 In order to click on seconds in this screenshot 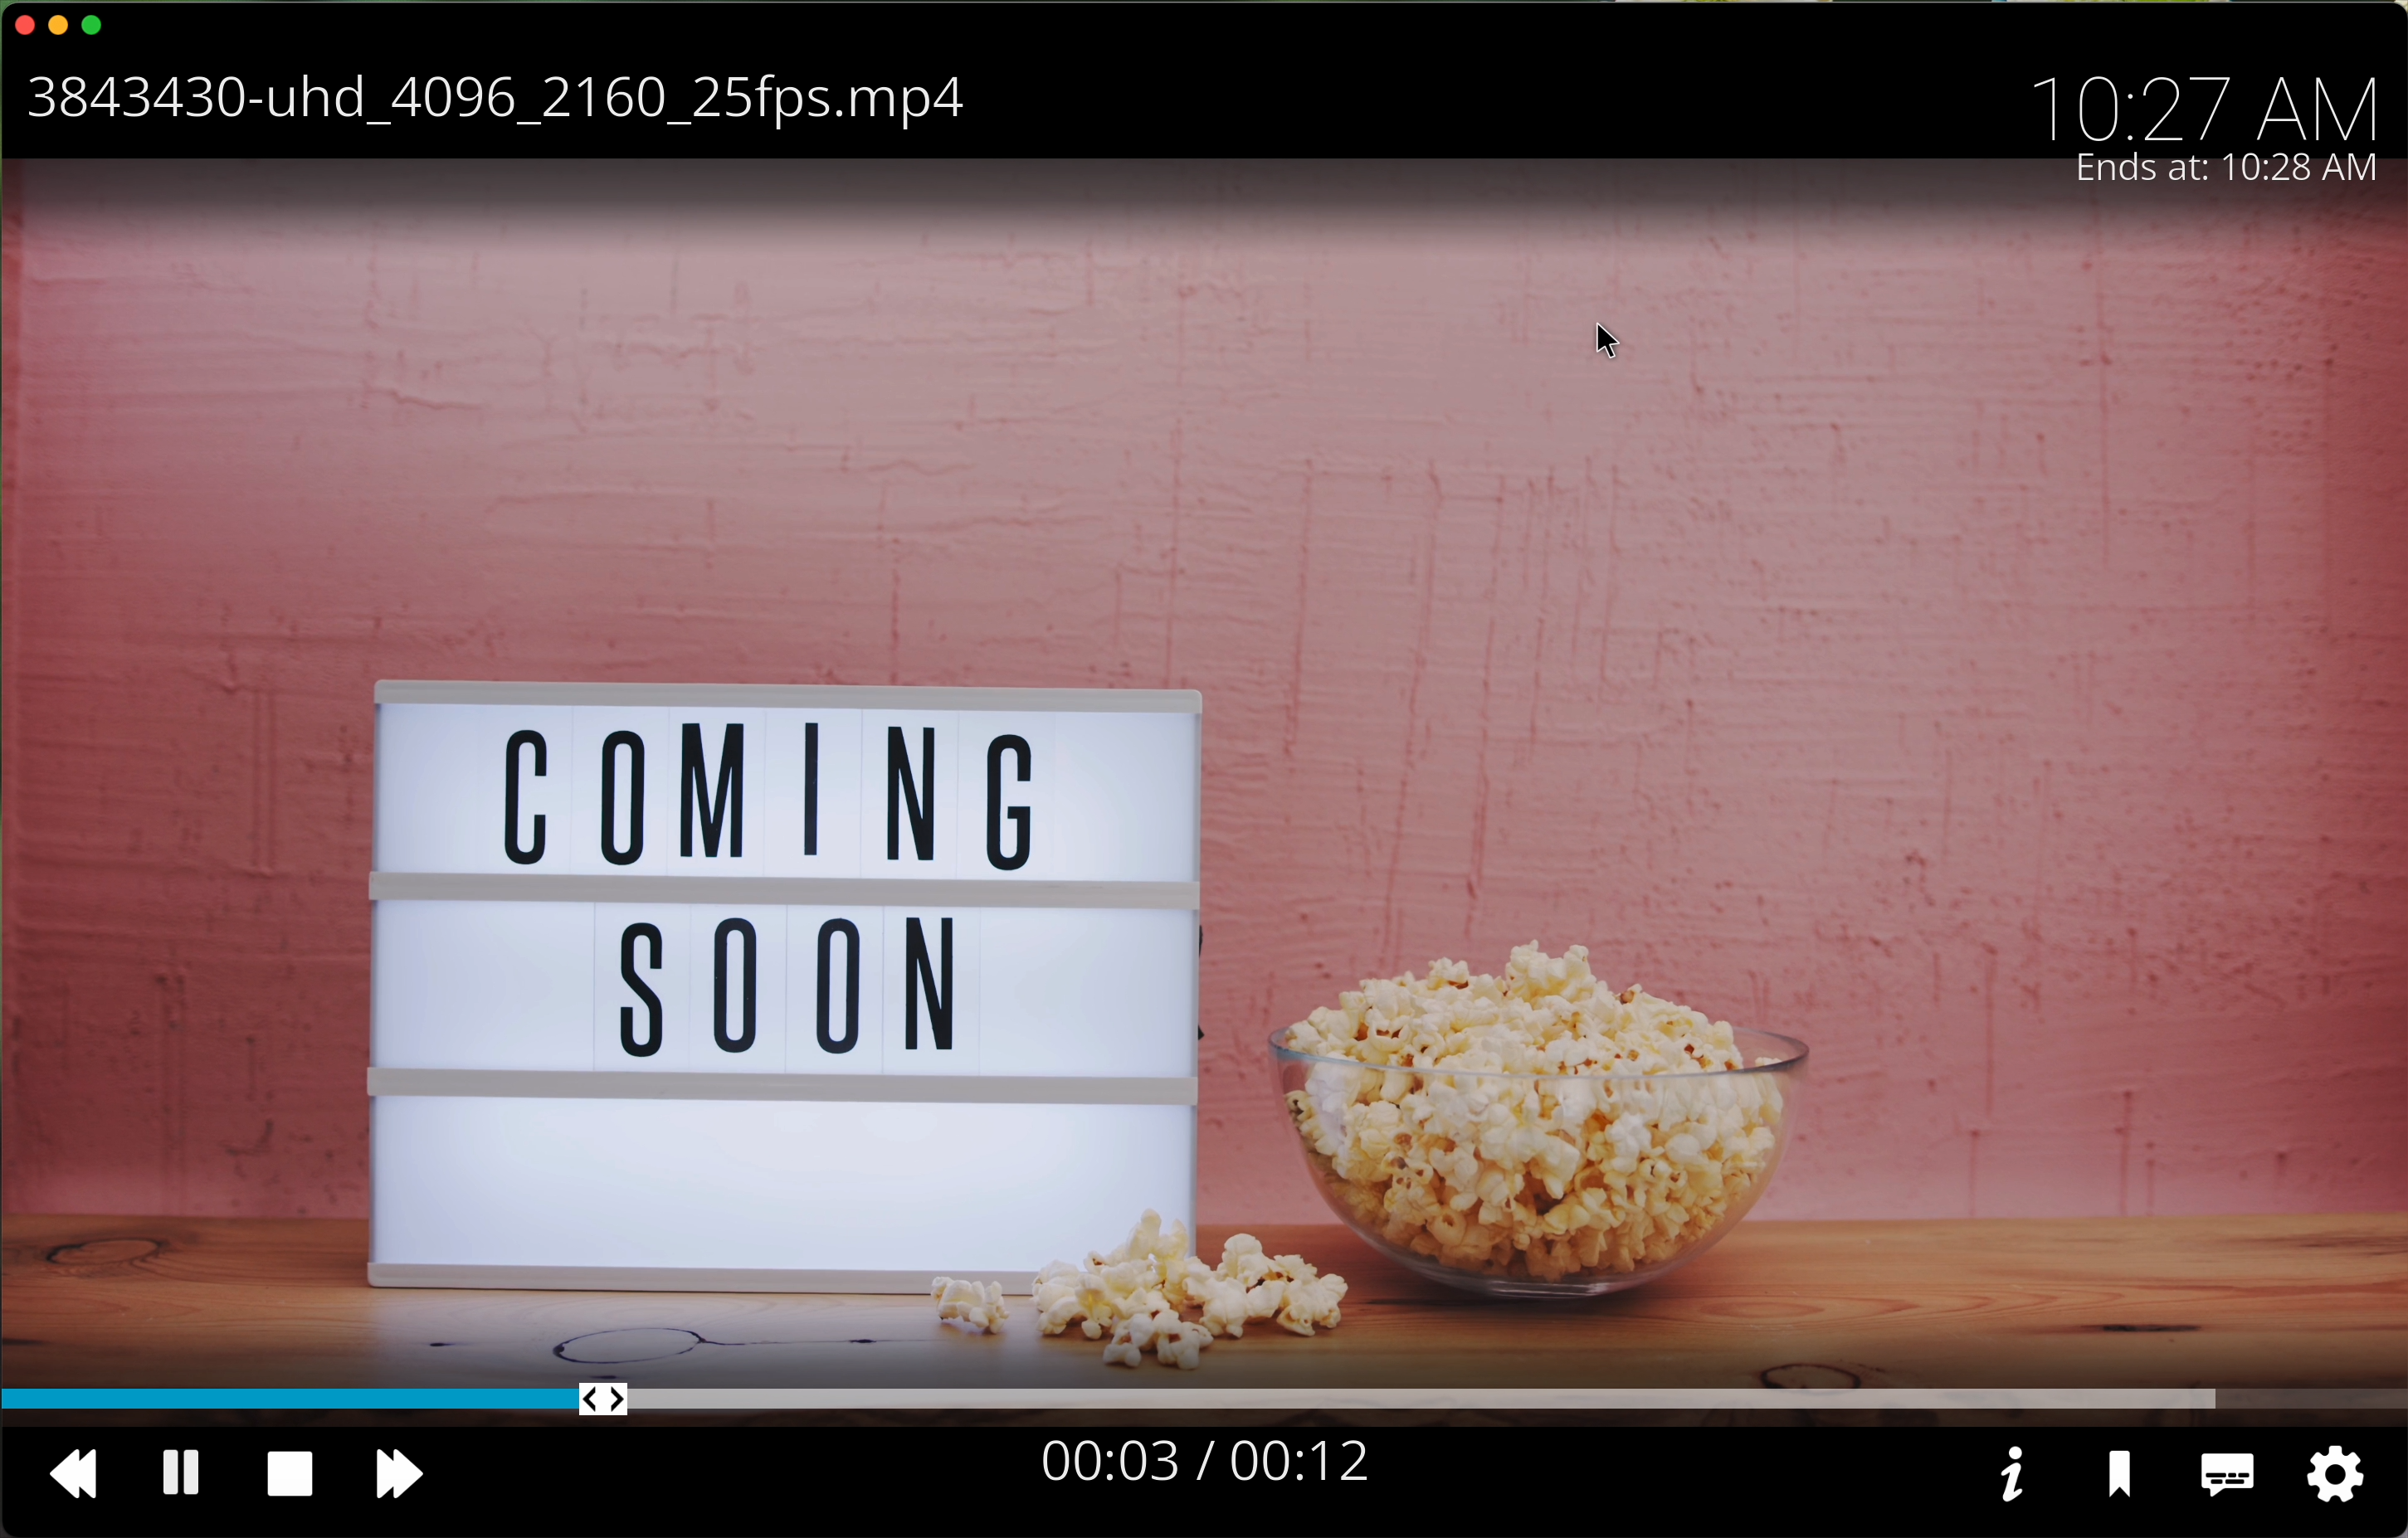, I will do `click(1211, 1466)`.